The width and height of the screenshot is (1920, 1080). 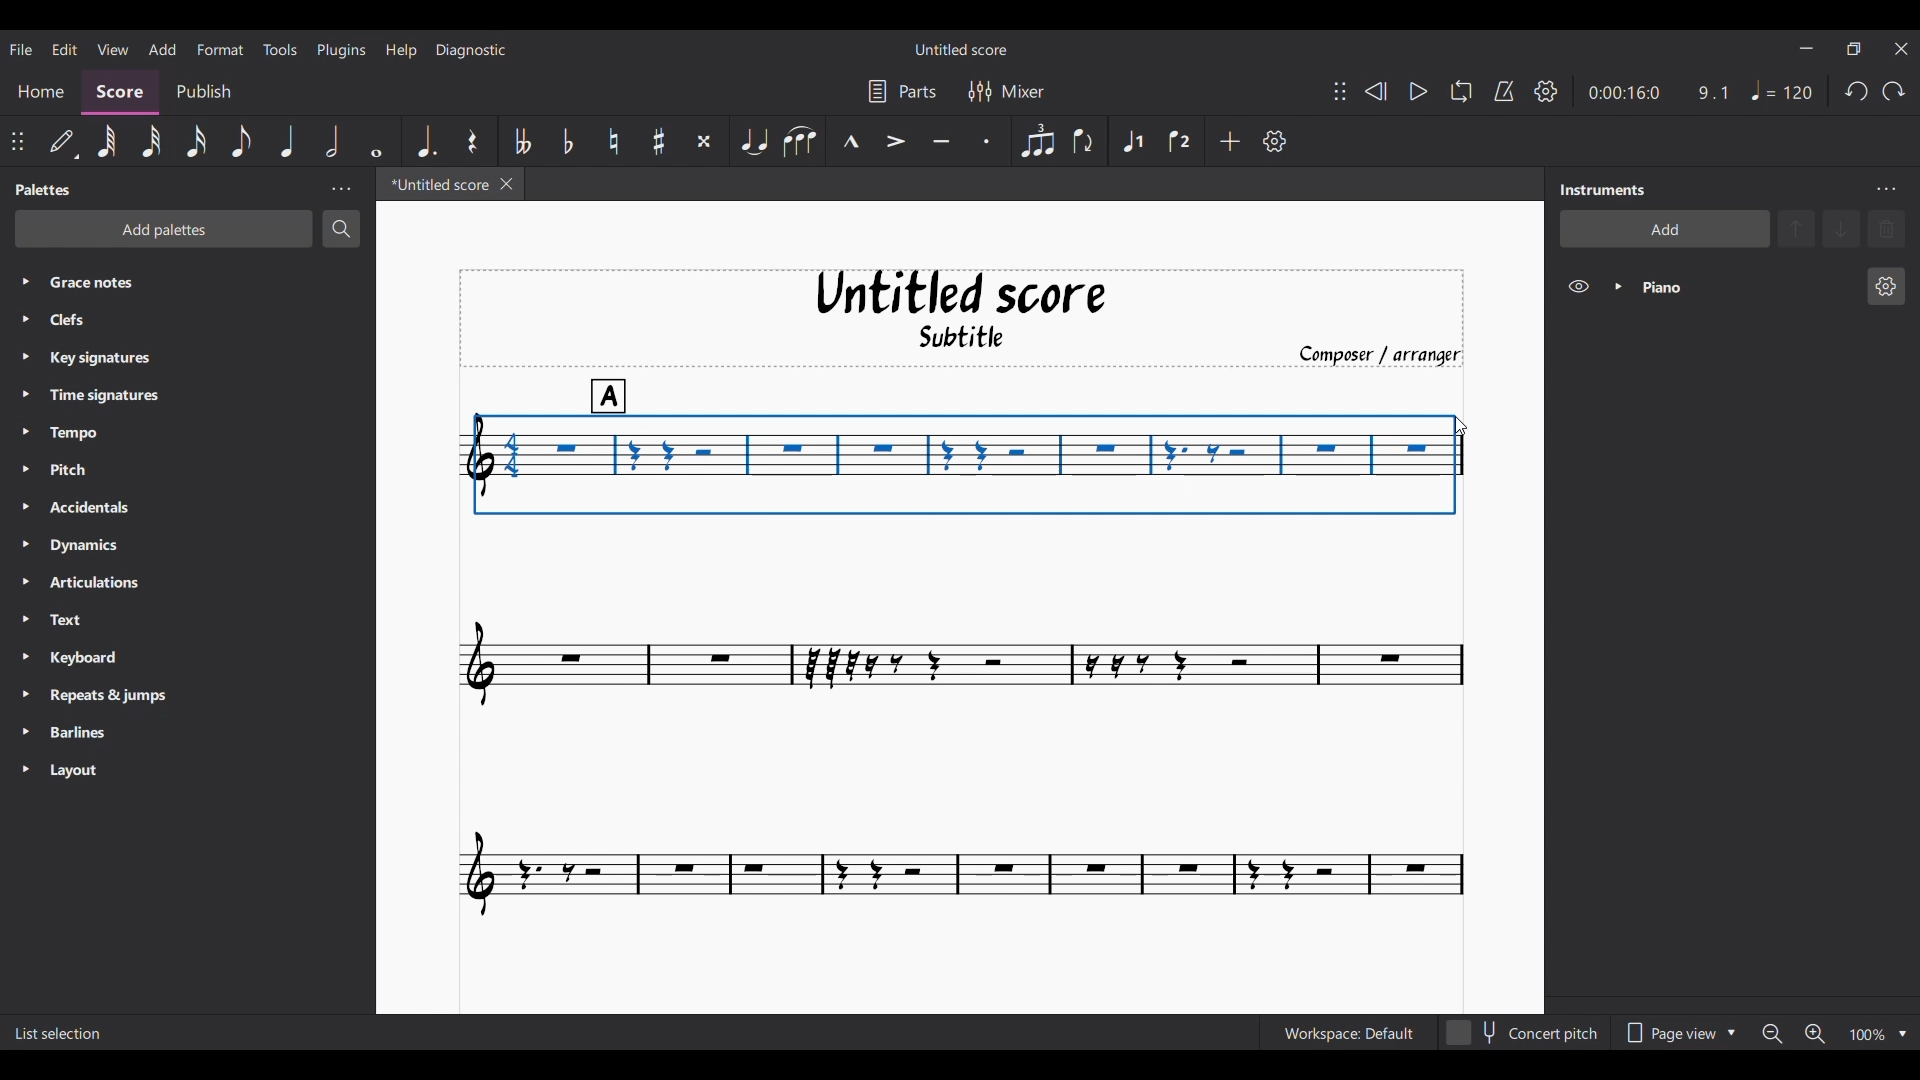 I want to click on Expand instrument, so click(x=1618, y=287).